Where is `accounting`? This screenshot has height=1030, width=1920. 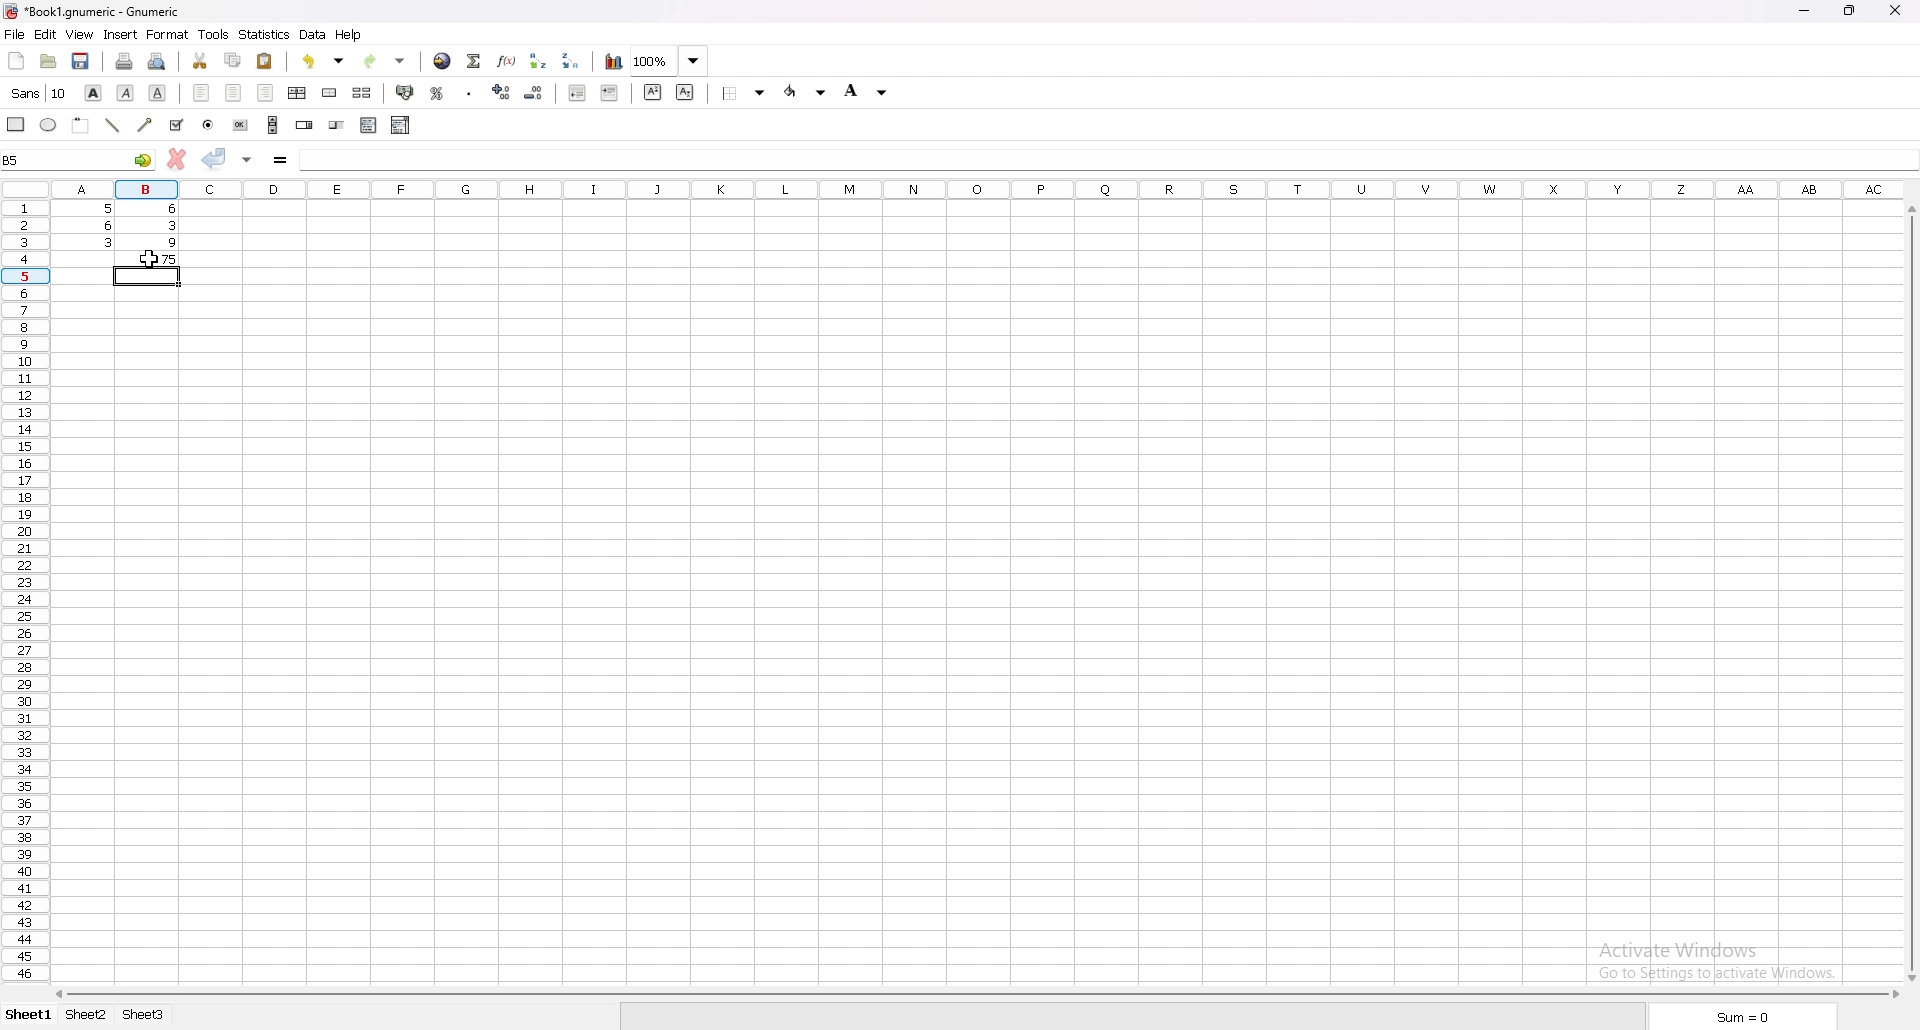
accounting is located at coordinates (404, 92).